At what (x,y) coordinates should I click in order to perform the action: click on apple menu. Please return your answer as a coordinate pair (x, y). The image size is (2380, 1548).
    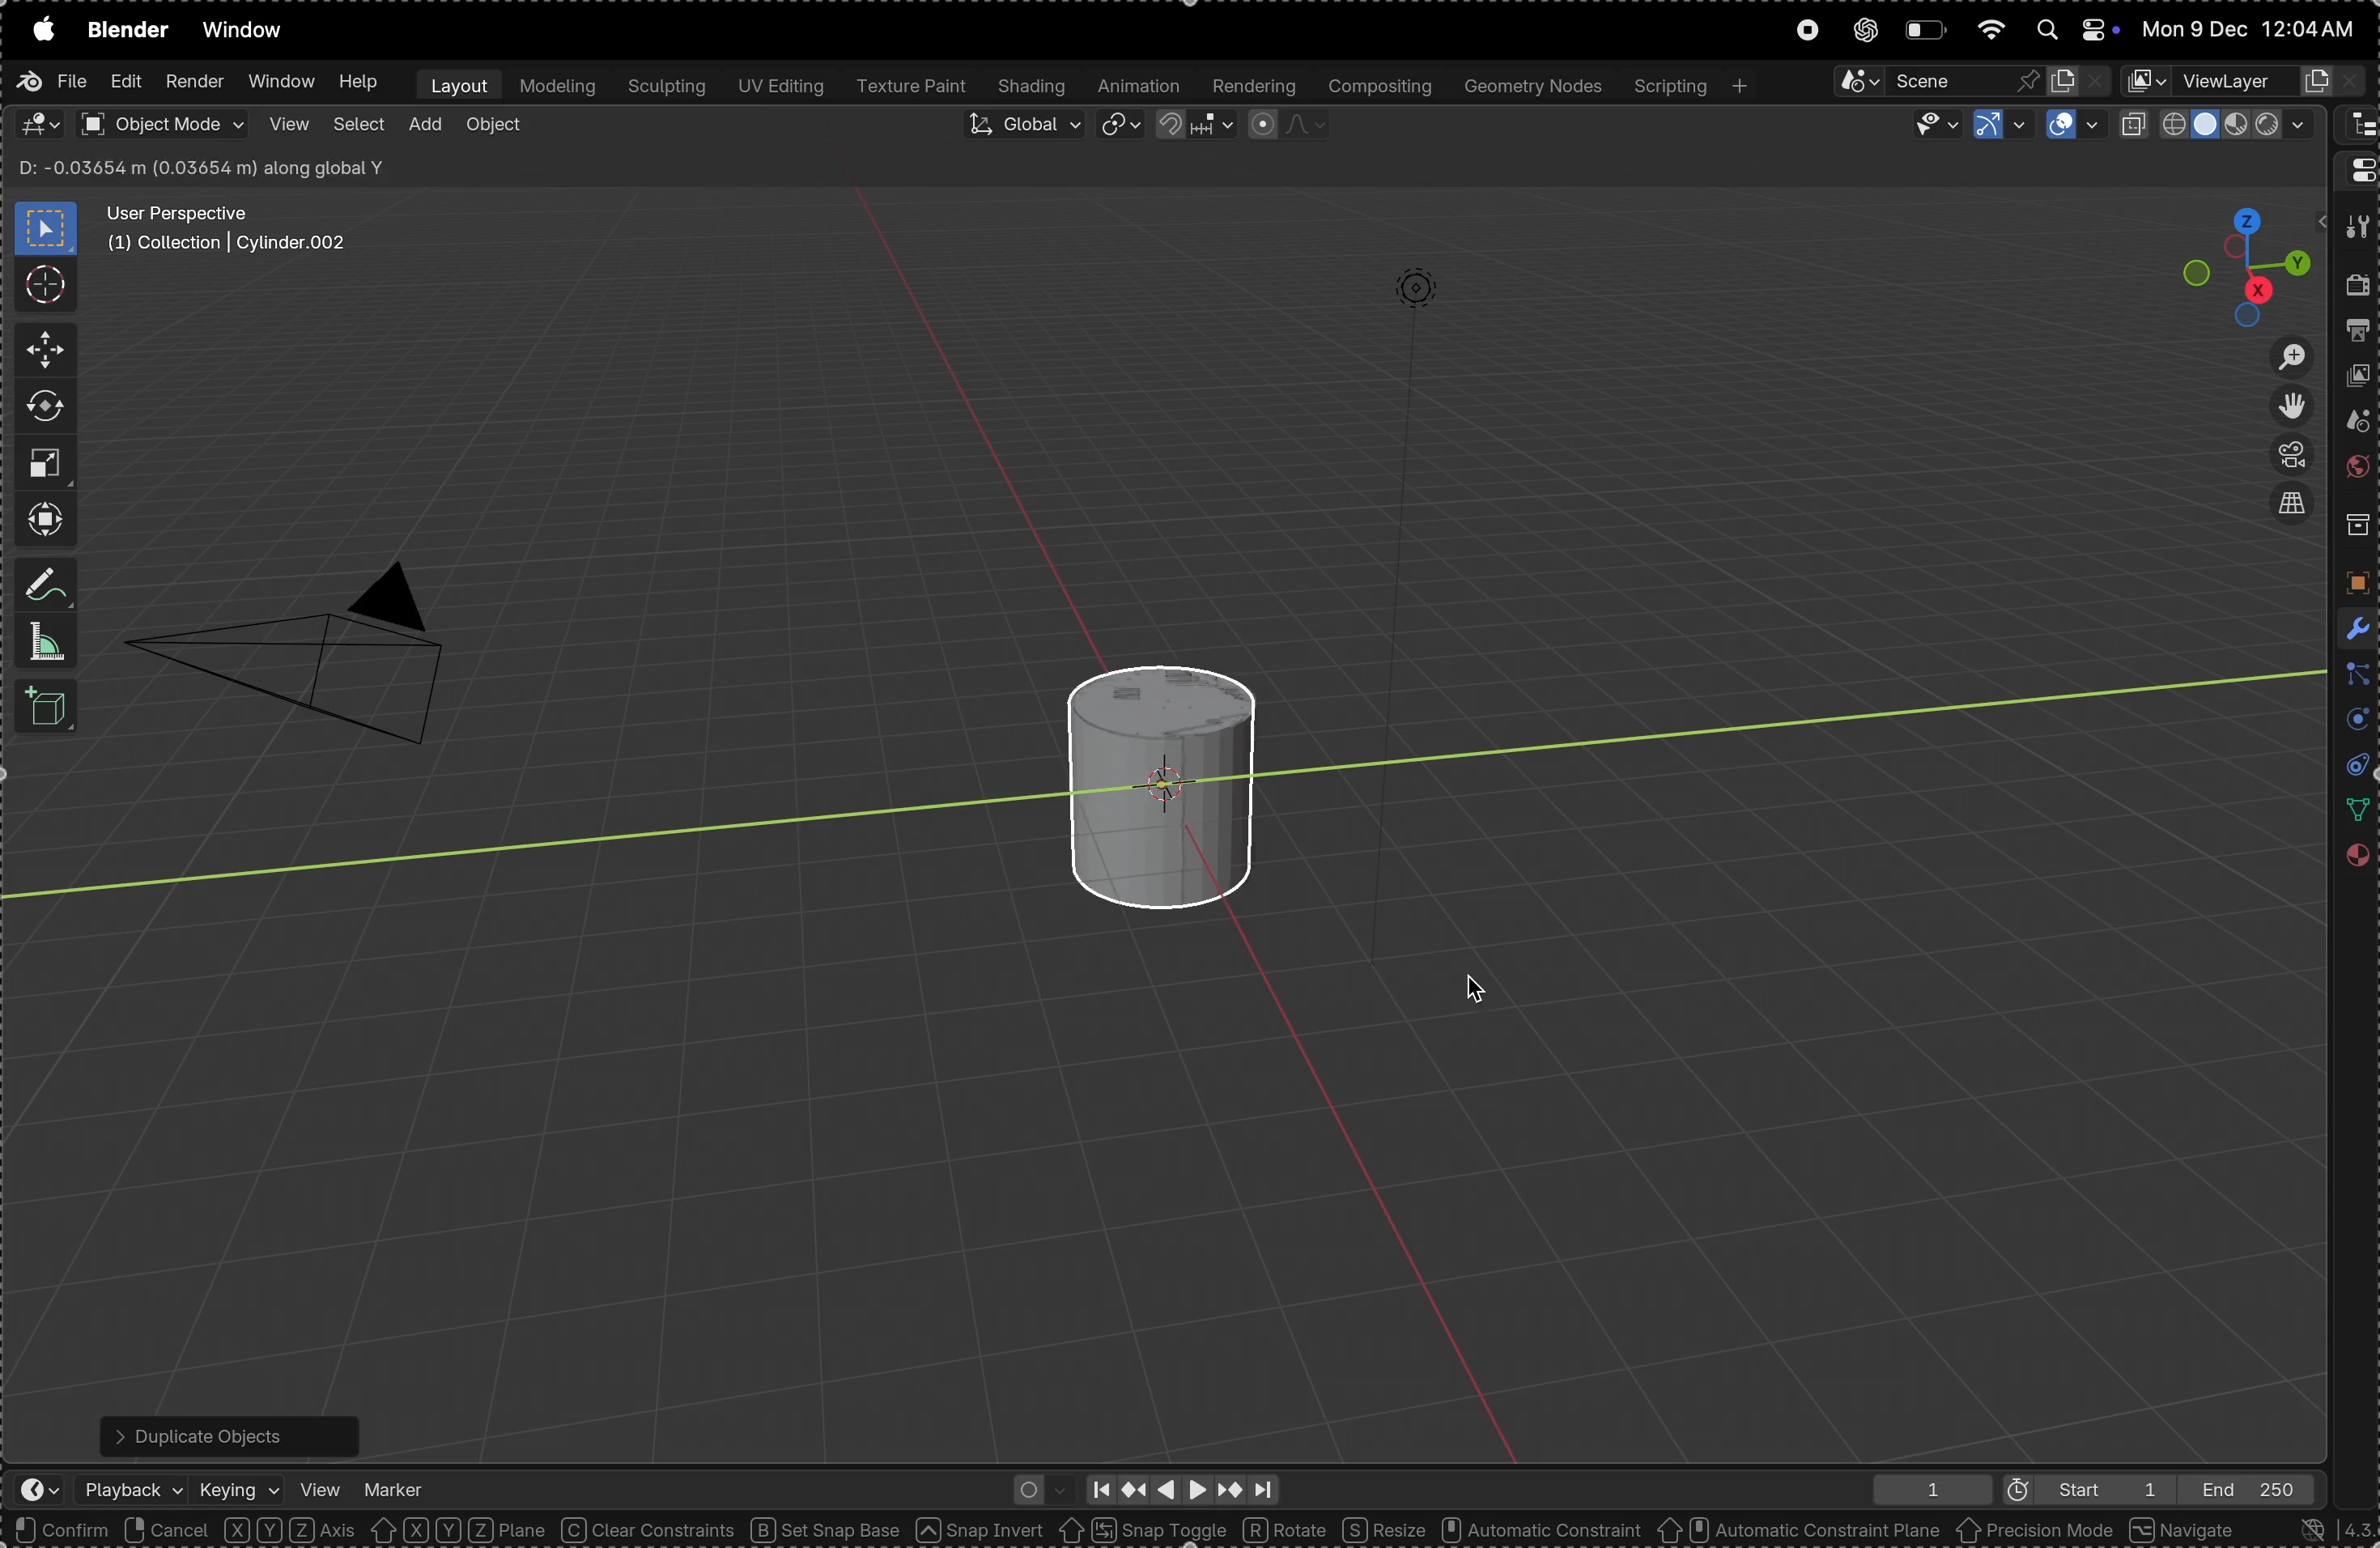
    Looking at the image, I should click on (39, 29).